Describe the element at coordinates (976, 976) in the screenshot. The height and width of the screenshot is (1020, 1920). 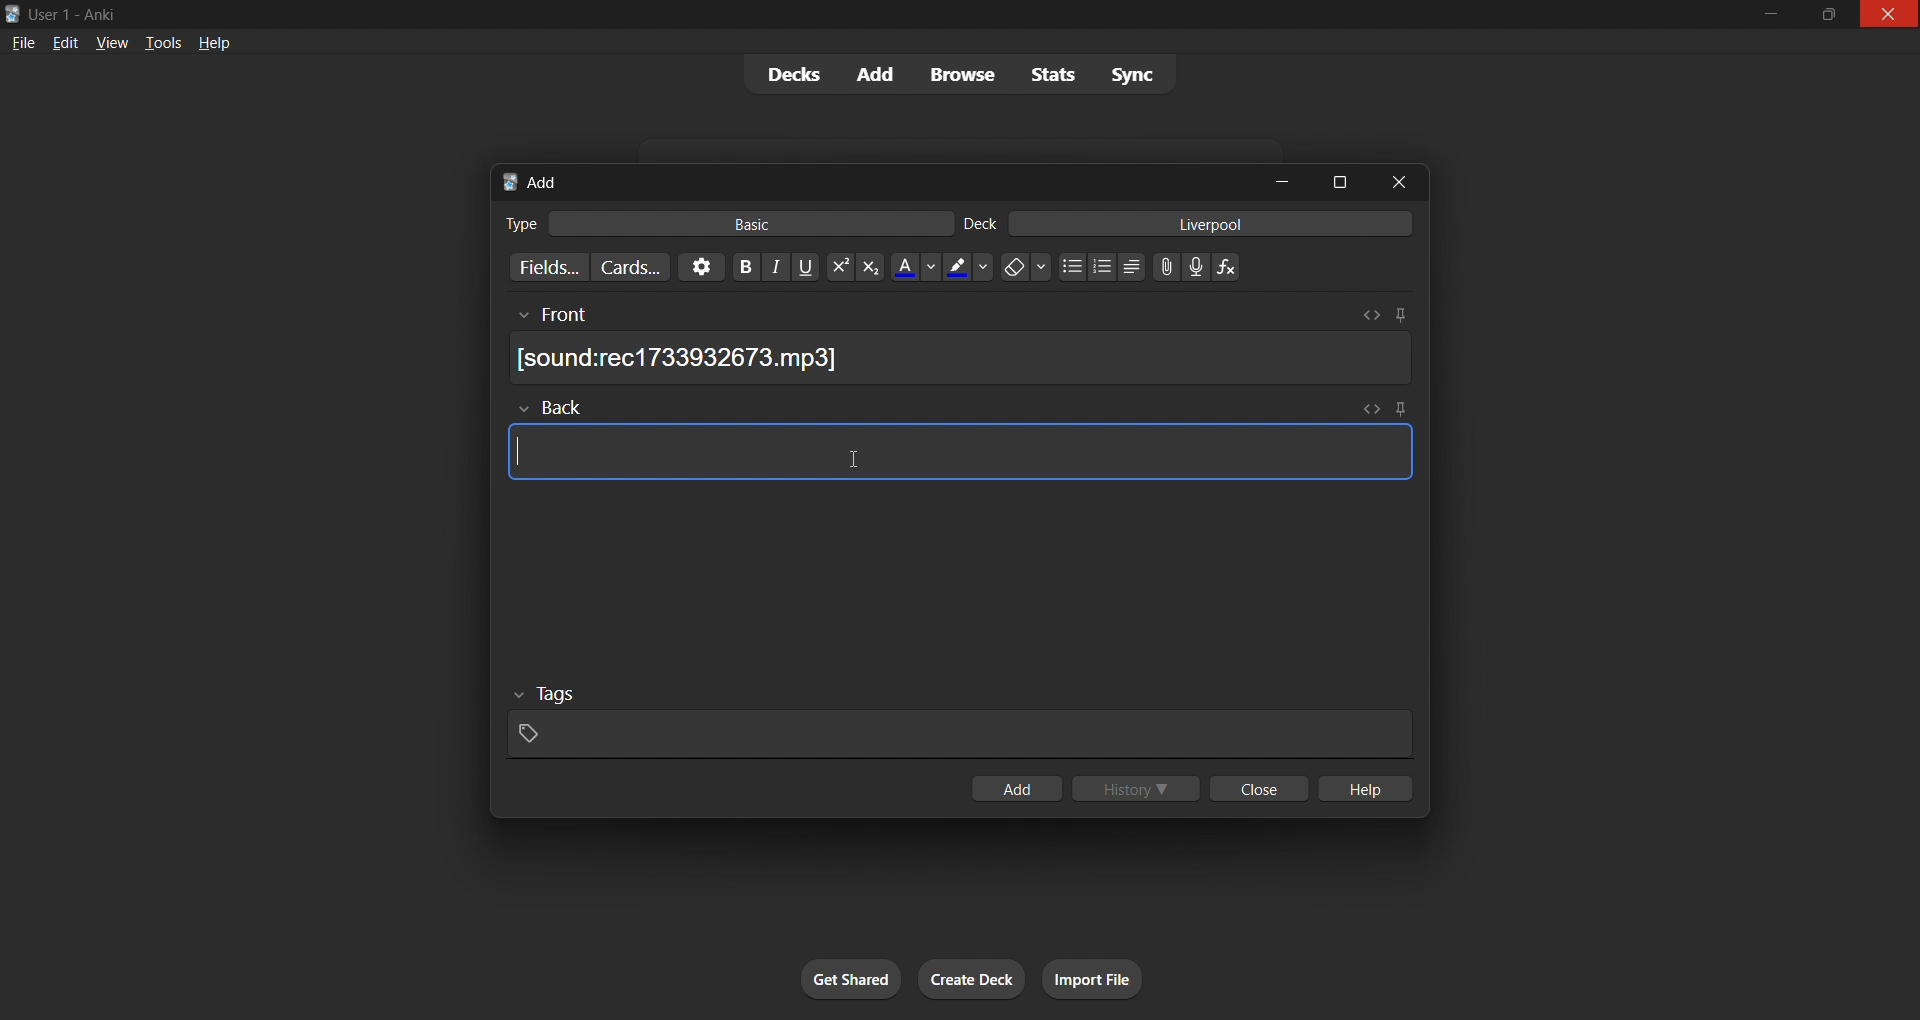
I see `create deck` at that location.